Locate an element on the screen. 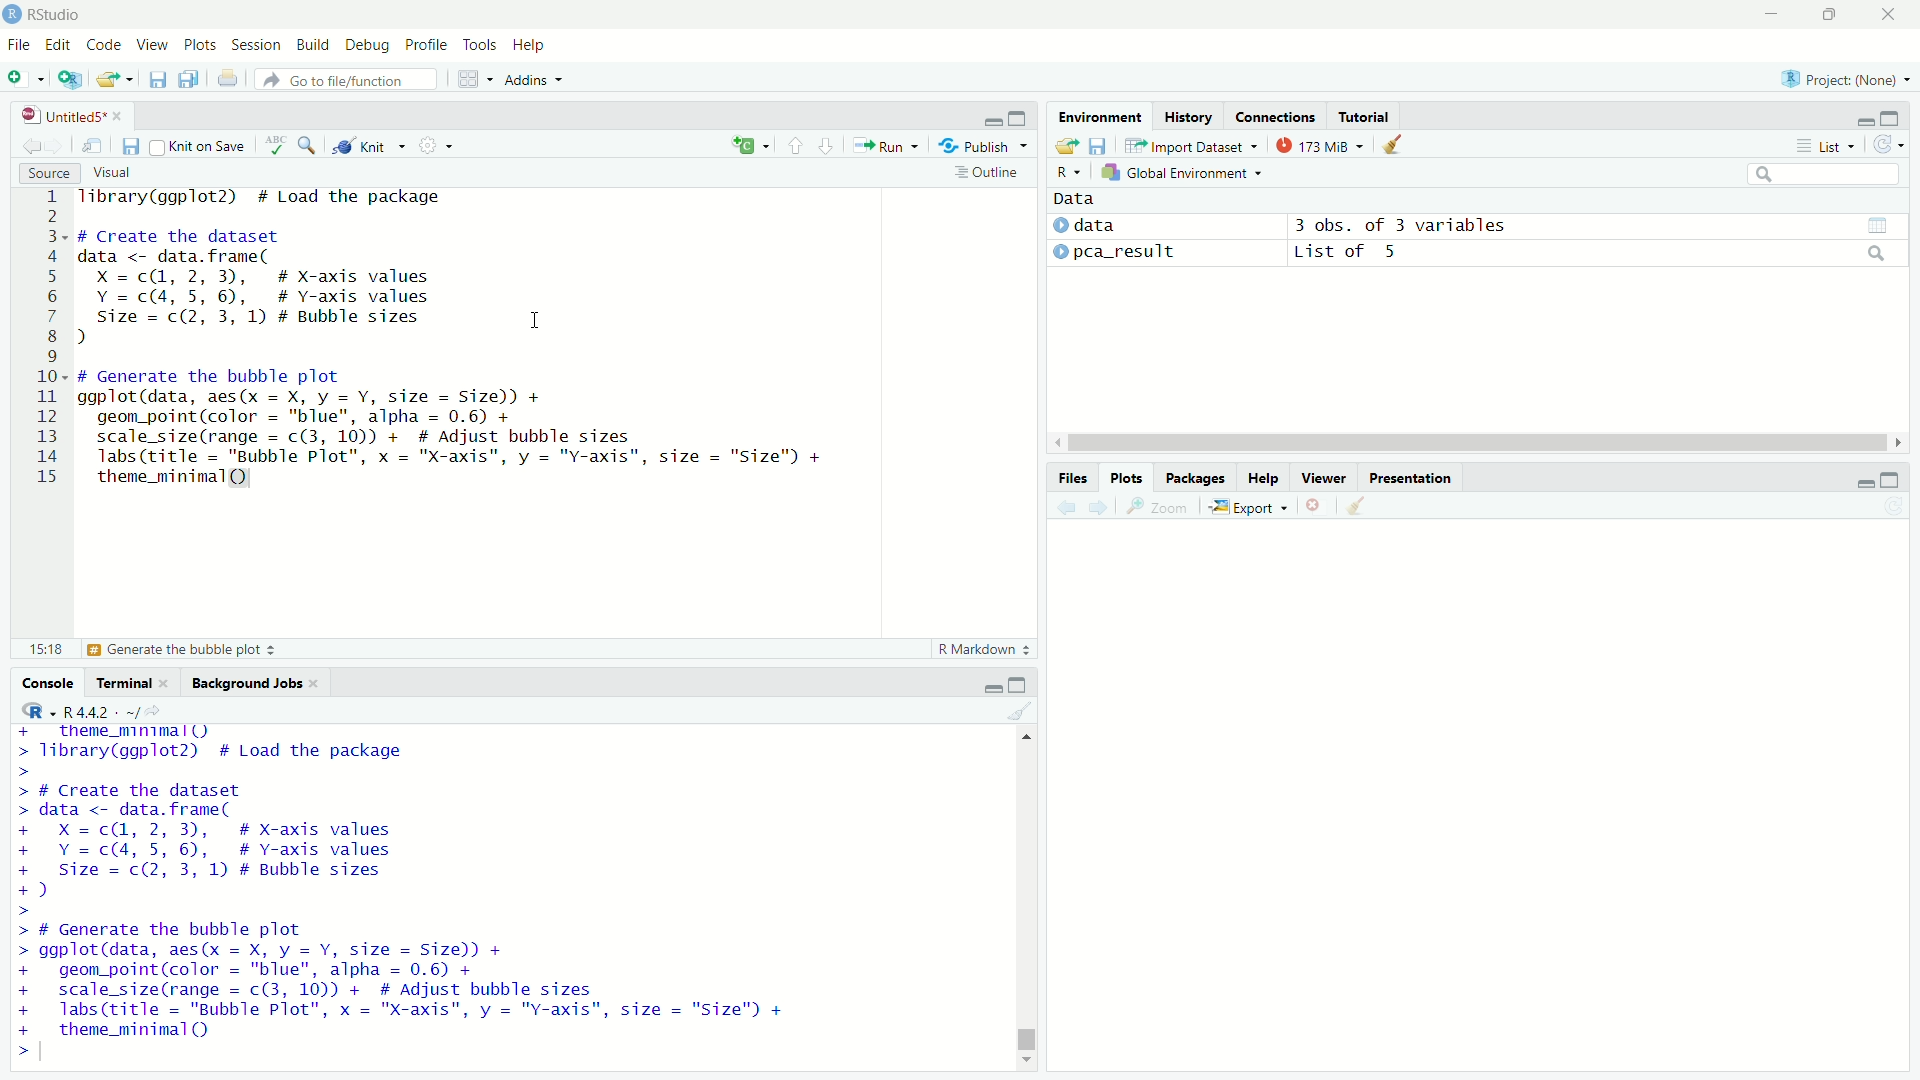 The height and width of the screenshot is (1080, 1920). search is located at coordinates (1827, 174).